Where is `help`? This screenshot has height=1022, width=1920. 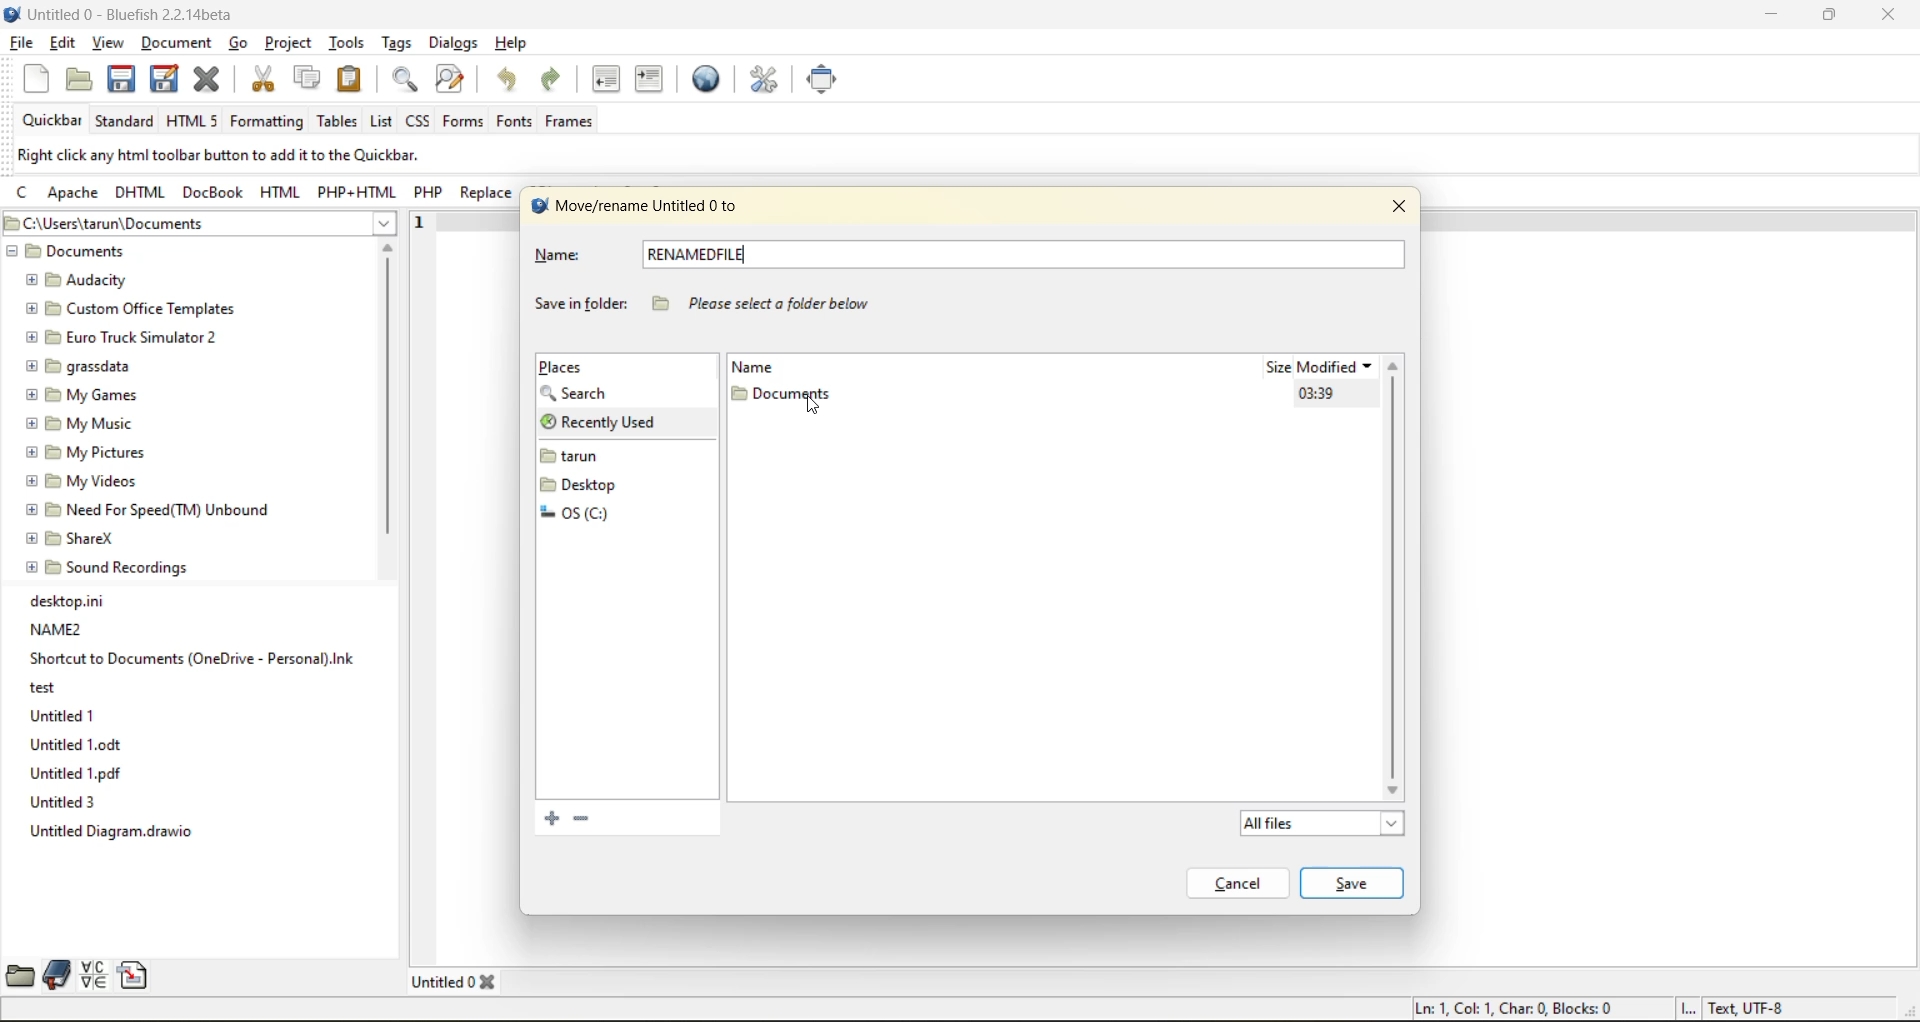
help is located at coordinates (515, 43).